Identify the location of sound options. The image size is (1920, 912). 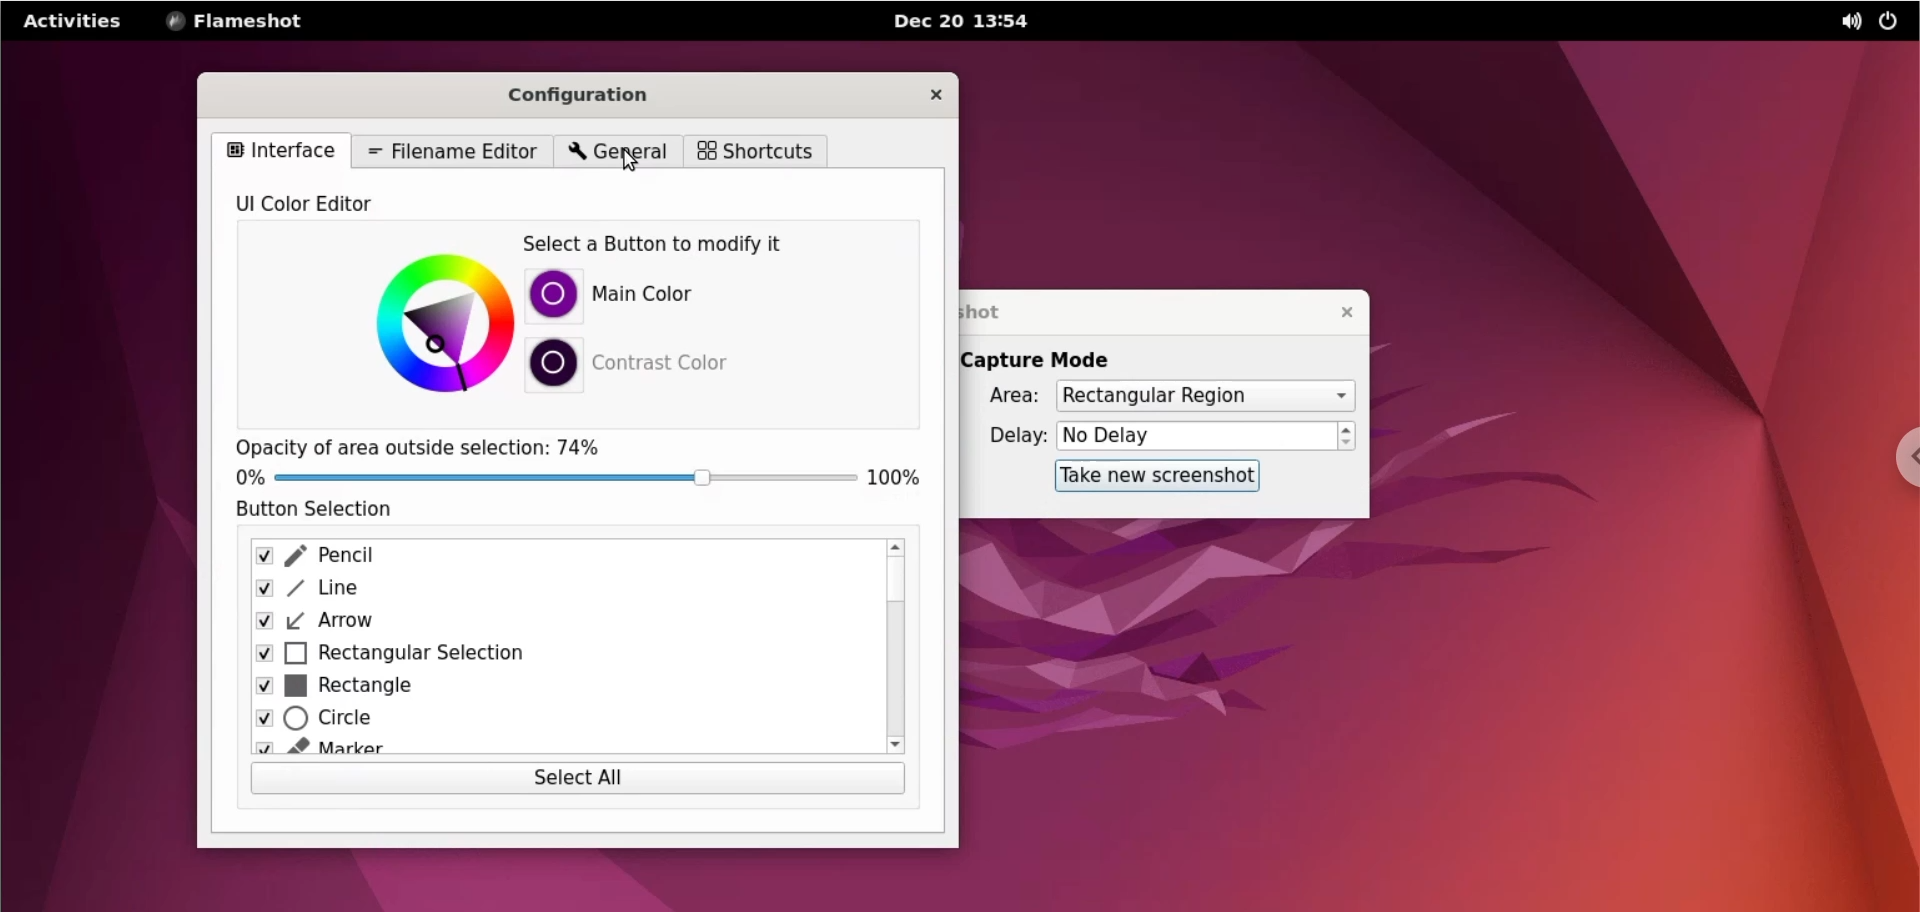
(1843, 22).